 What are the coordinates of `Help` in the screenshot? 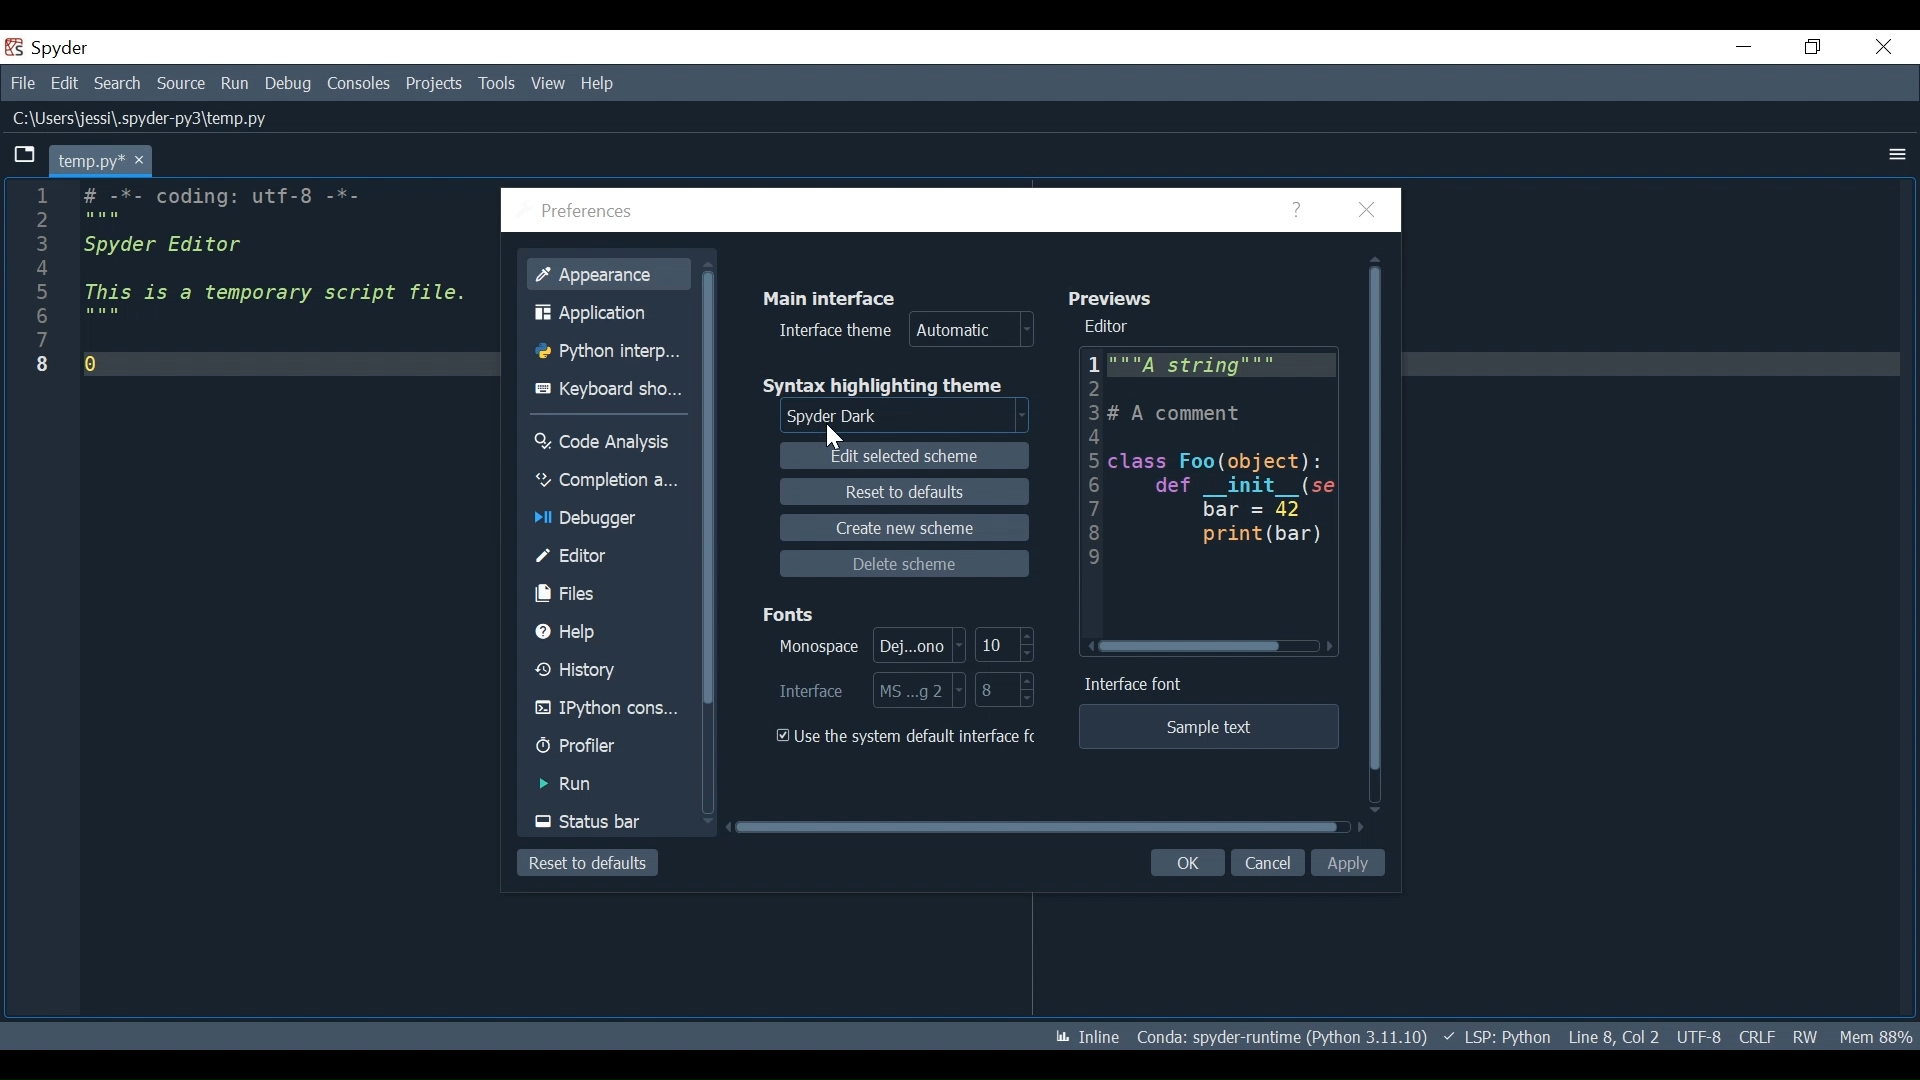 It's located at (1300, 211).